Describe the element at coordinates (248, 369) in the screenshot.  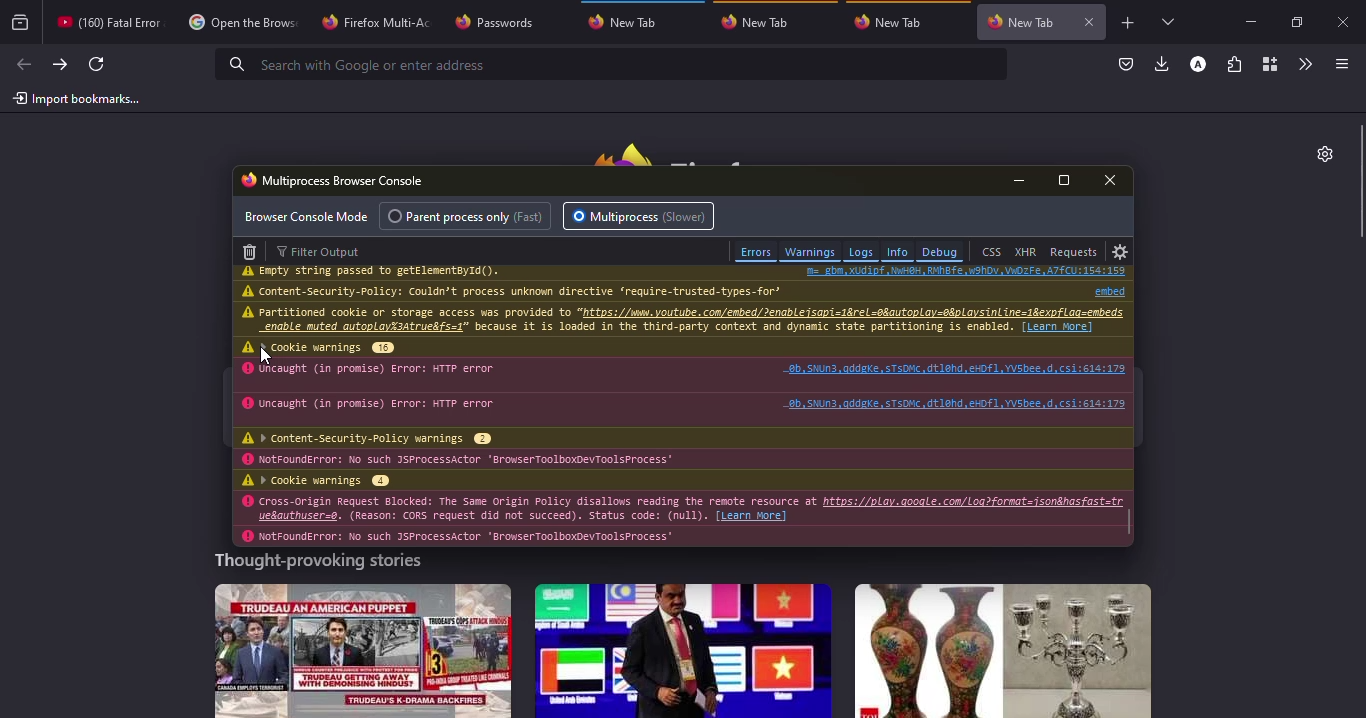
I see `warning` at that location.